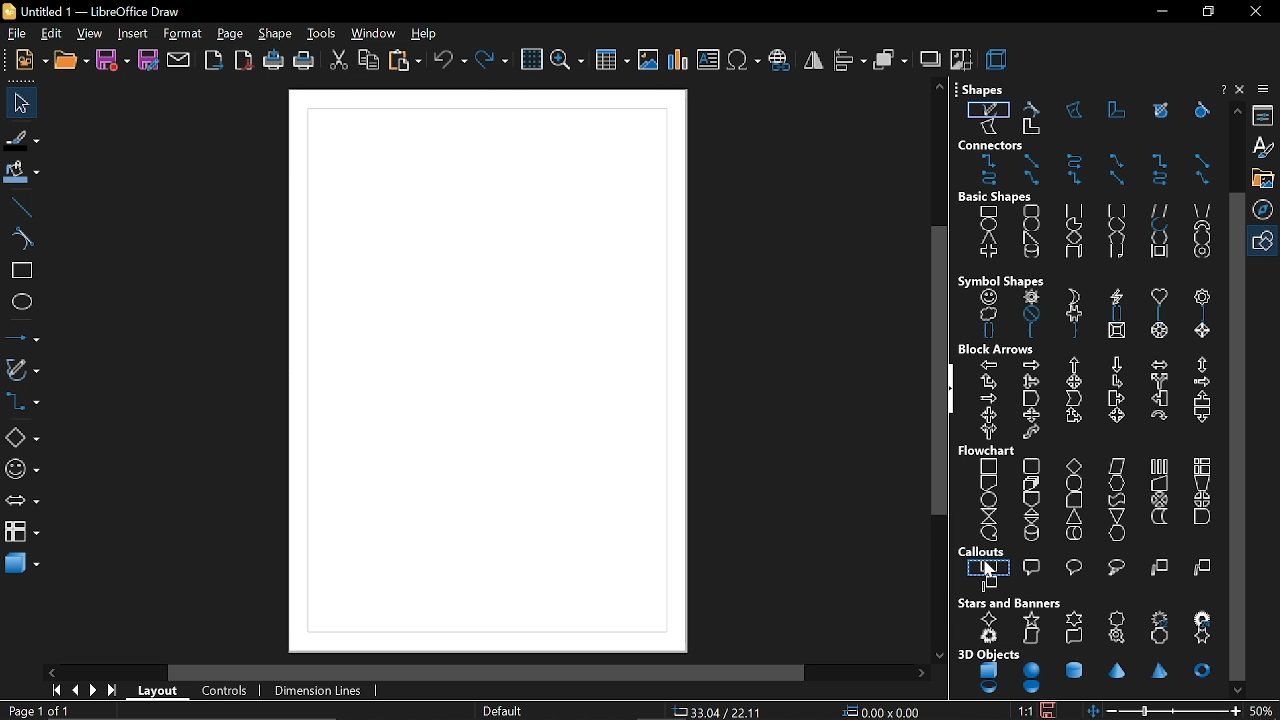 This screenshot has height=720, width=1280. What do you see at coordinates (1159, 382) in the screenshot?
I see `split arrow` at bounding box center [1159, 382].